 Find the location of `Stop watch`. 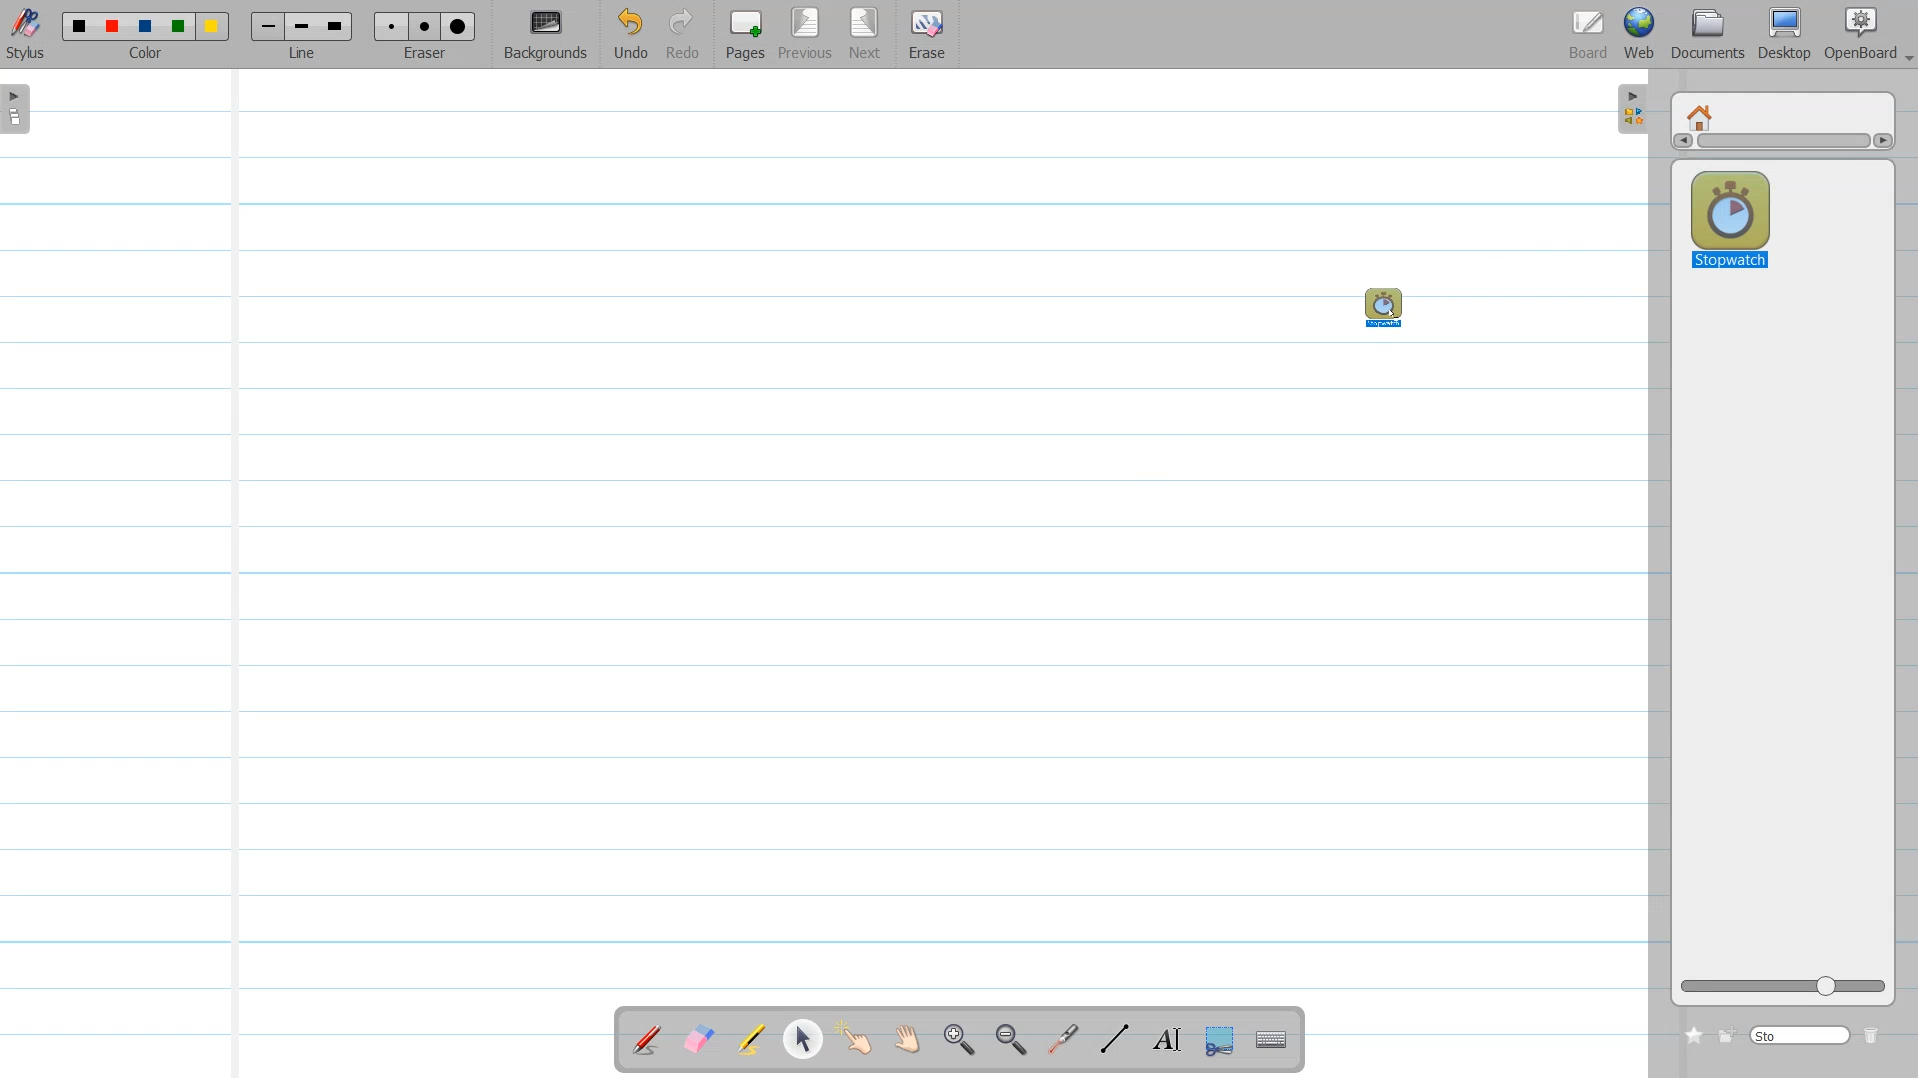

Stop watch is located at coordinates (1730, 214).